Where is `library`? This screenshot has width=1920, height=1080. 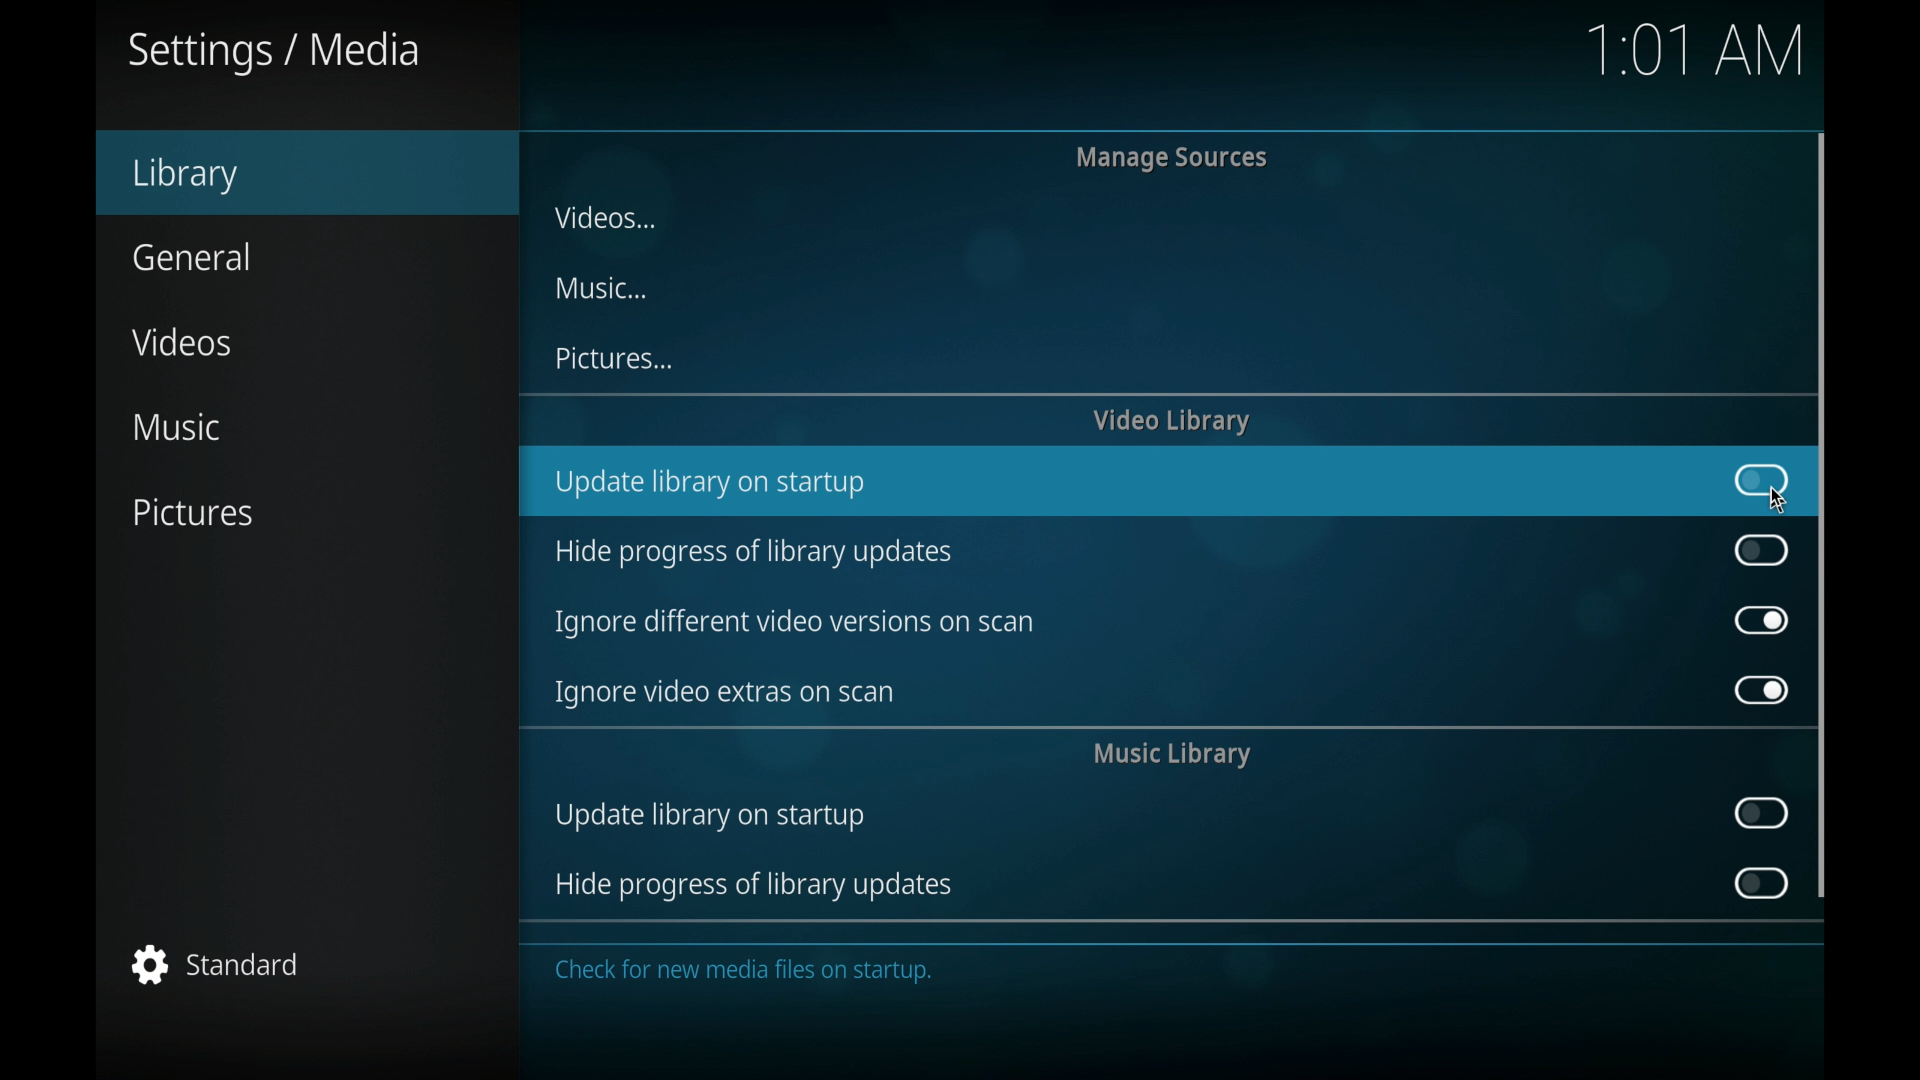 library is located at coordinates (186, 175).